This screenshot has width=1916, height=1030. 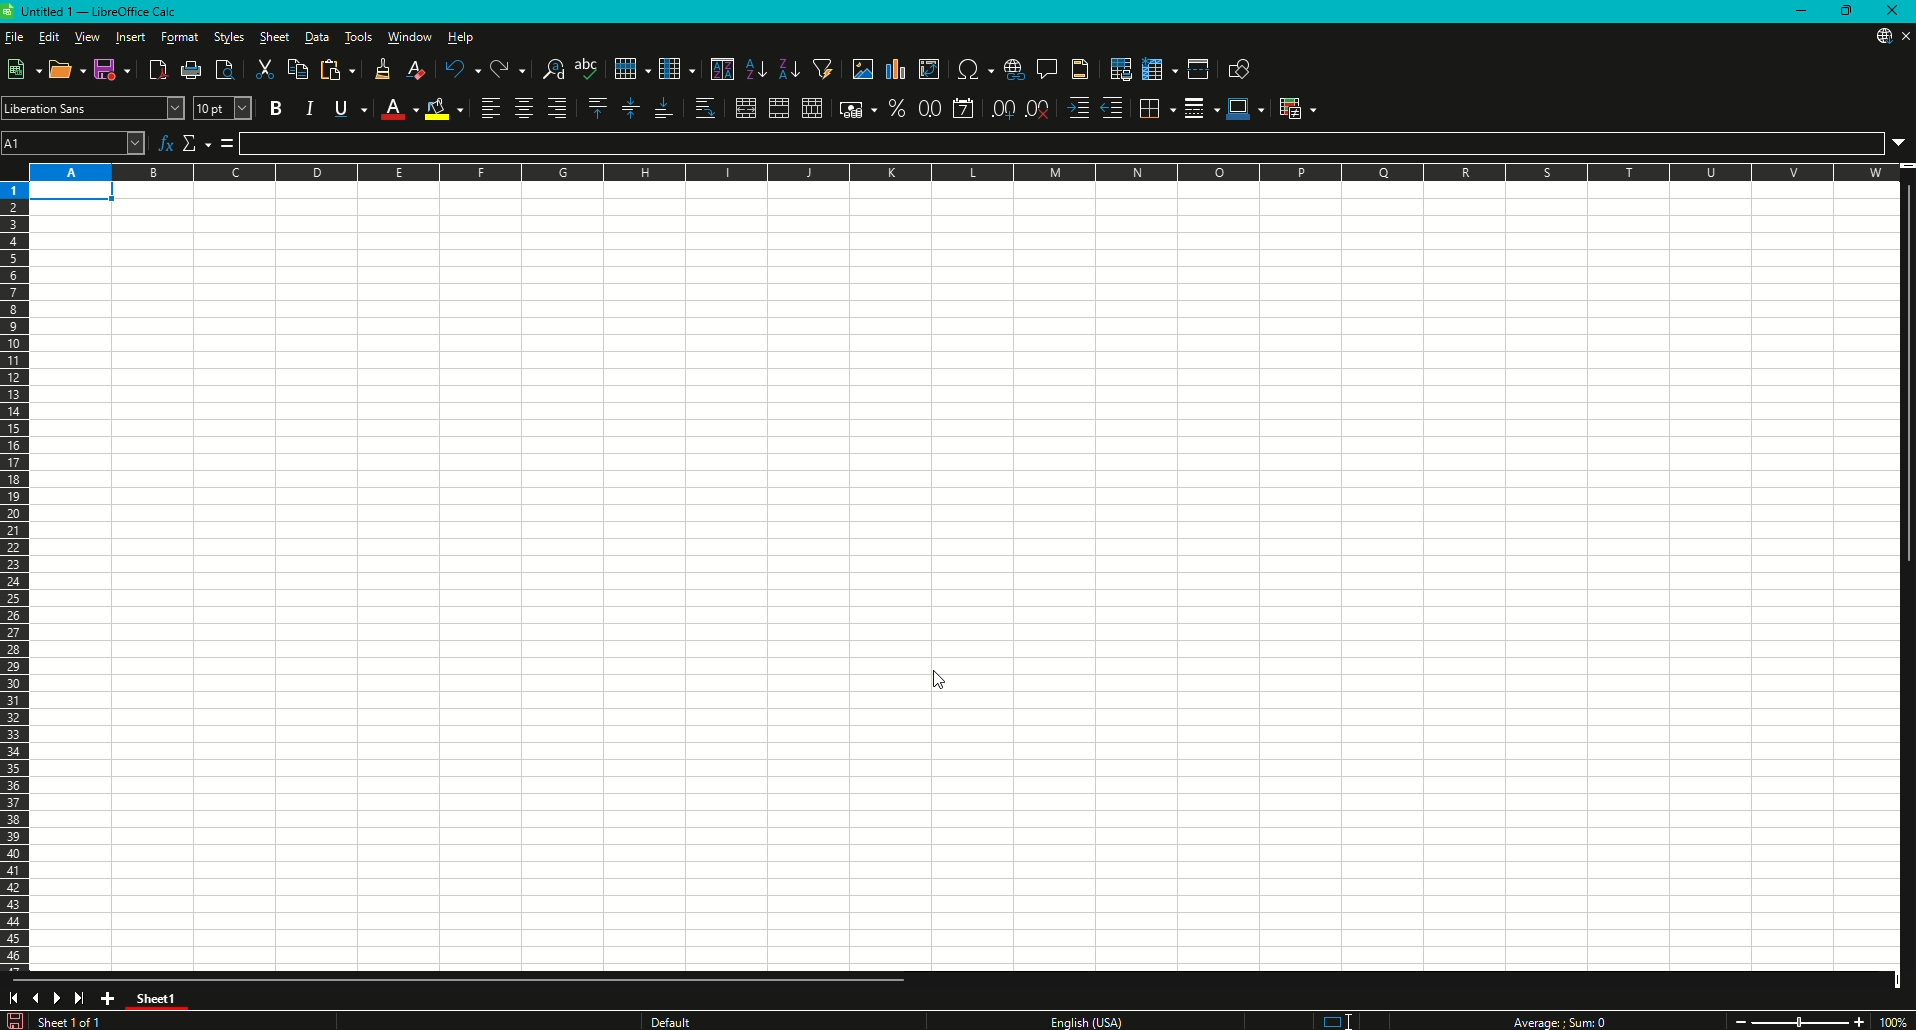 What do you see at coordinates (940, 681) in the screenshot?
I see `cursor` at bounding box center [940, 681].